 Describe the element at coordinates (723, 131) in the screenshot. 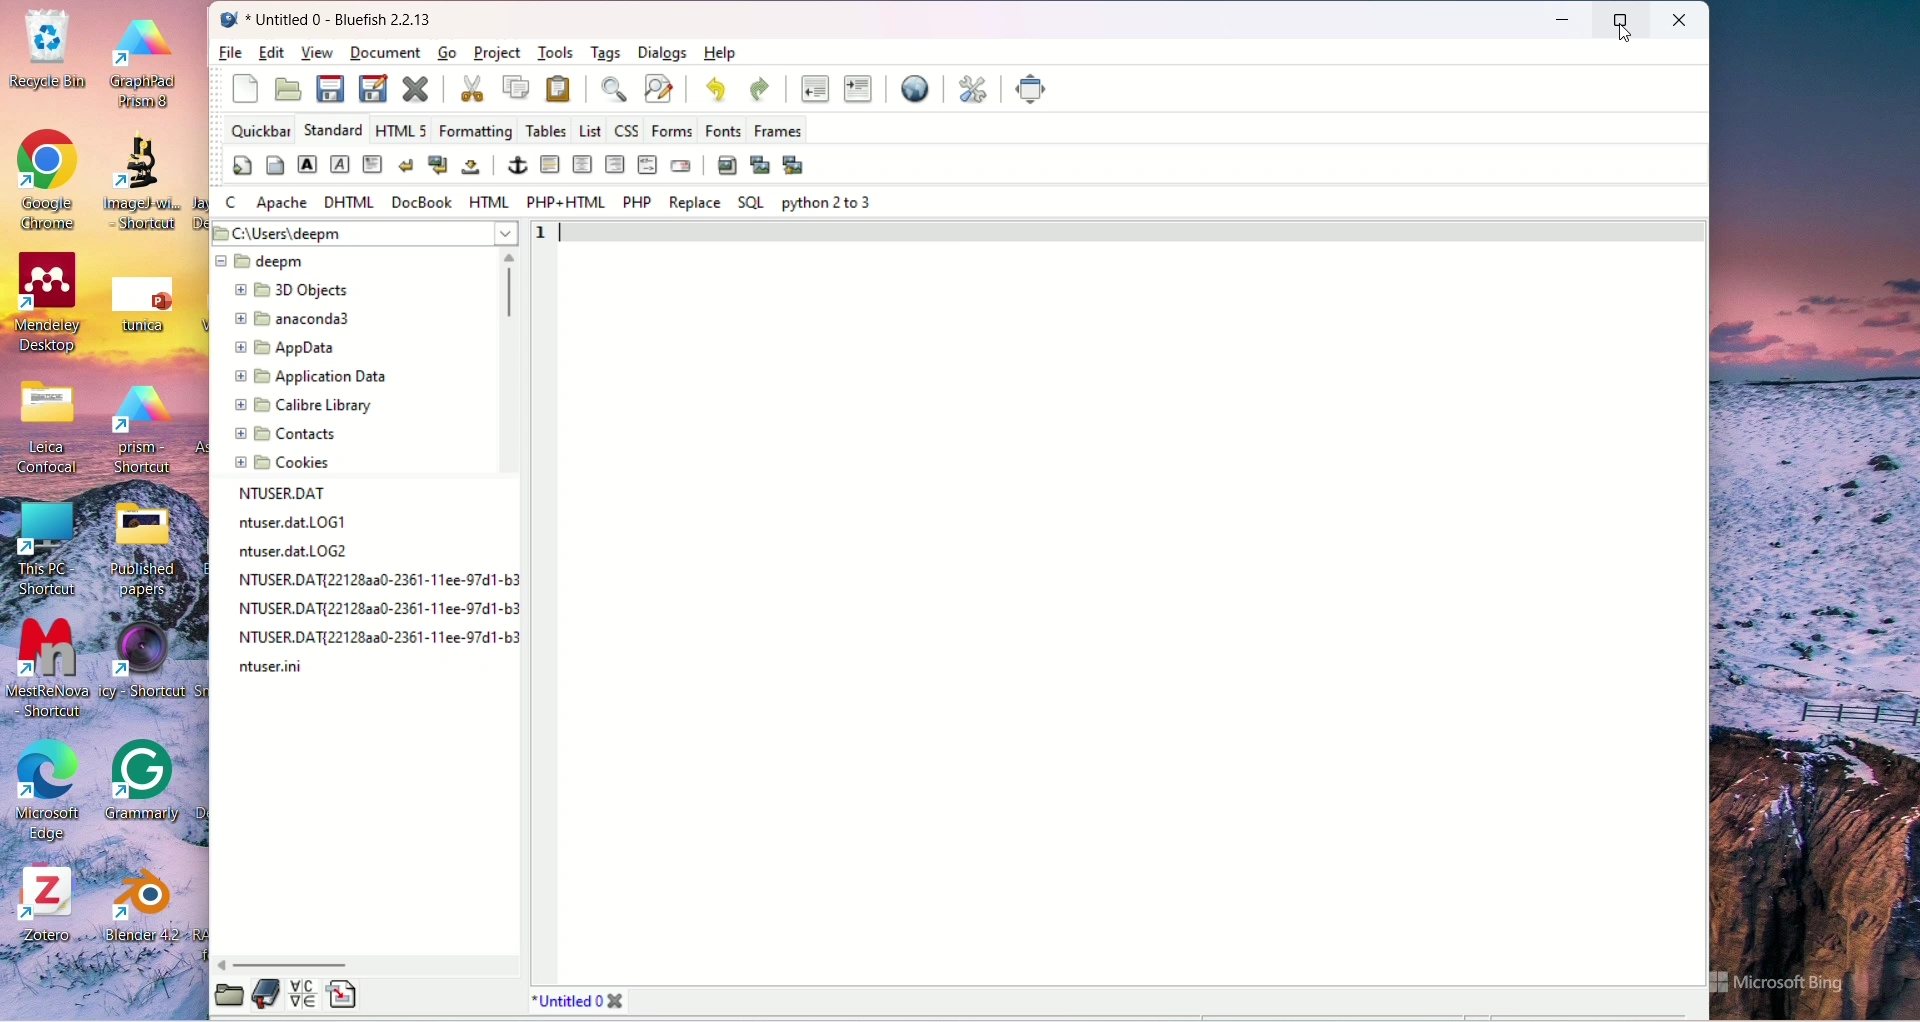

I see `fonts` at that location.